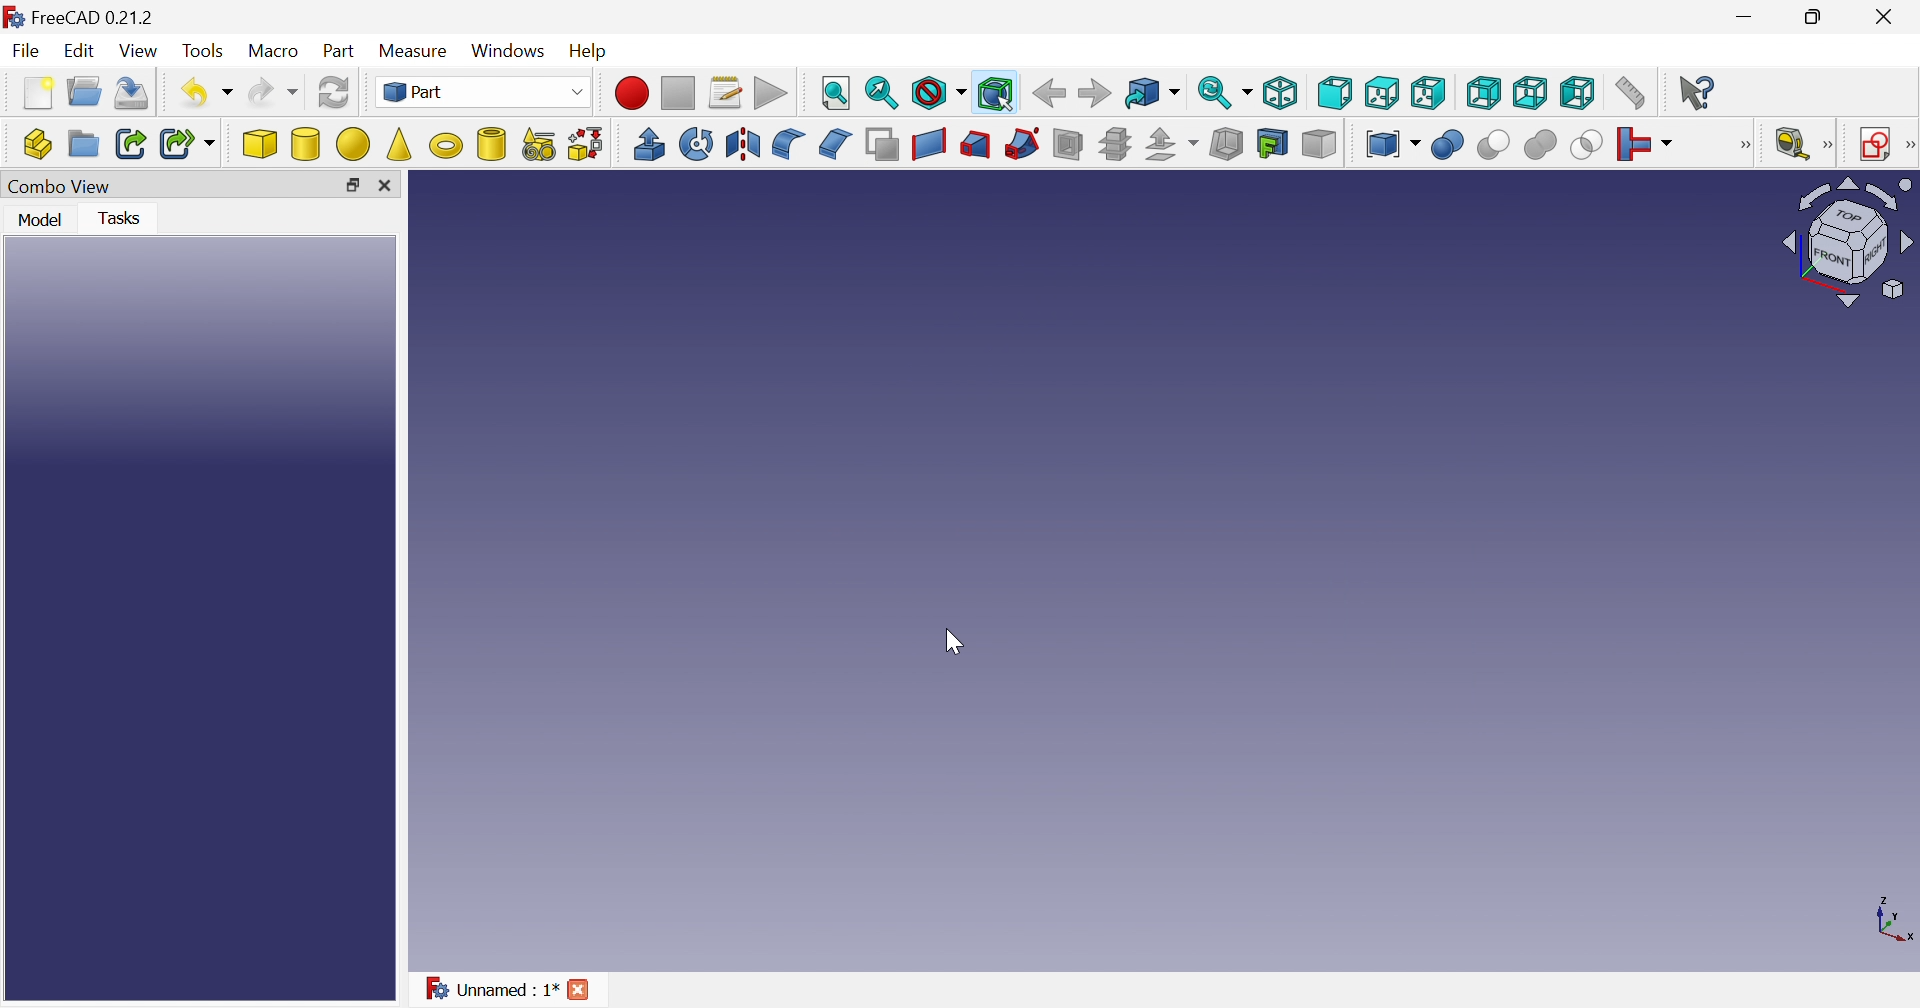 This screenshot has height=1008, width=1920. What do you see at coordinates (1284, 91) in the screenshot?
I see `Isometric` at bounding box center [1284, 91].